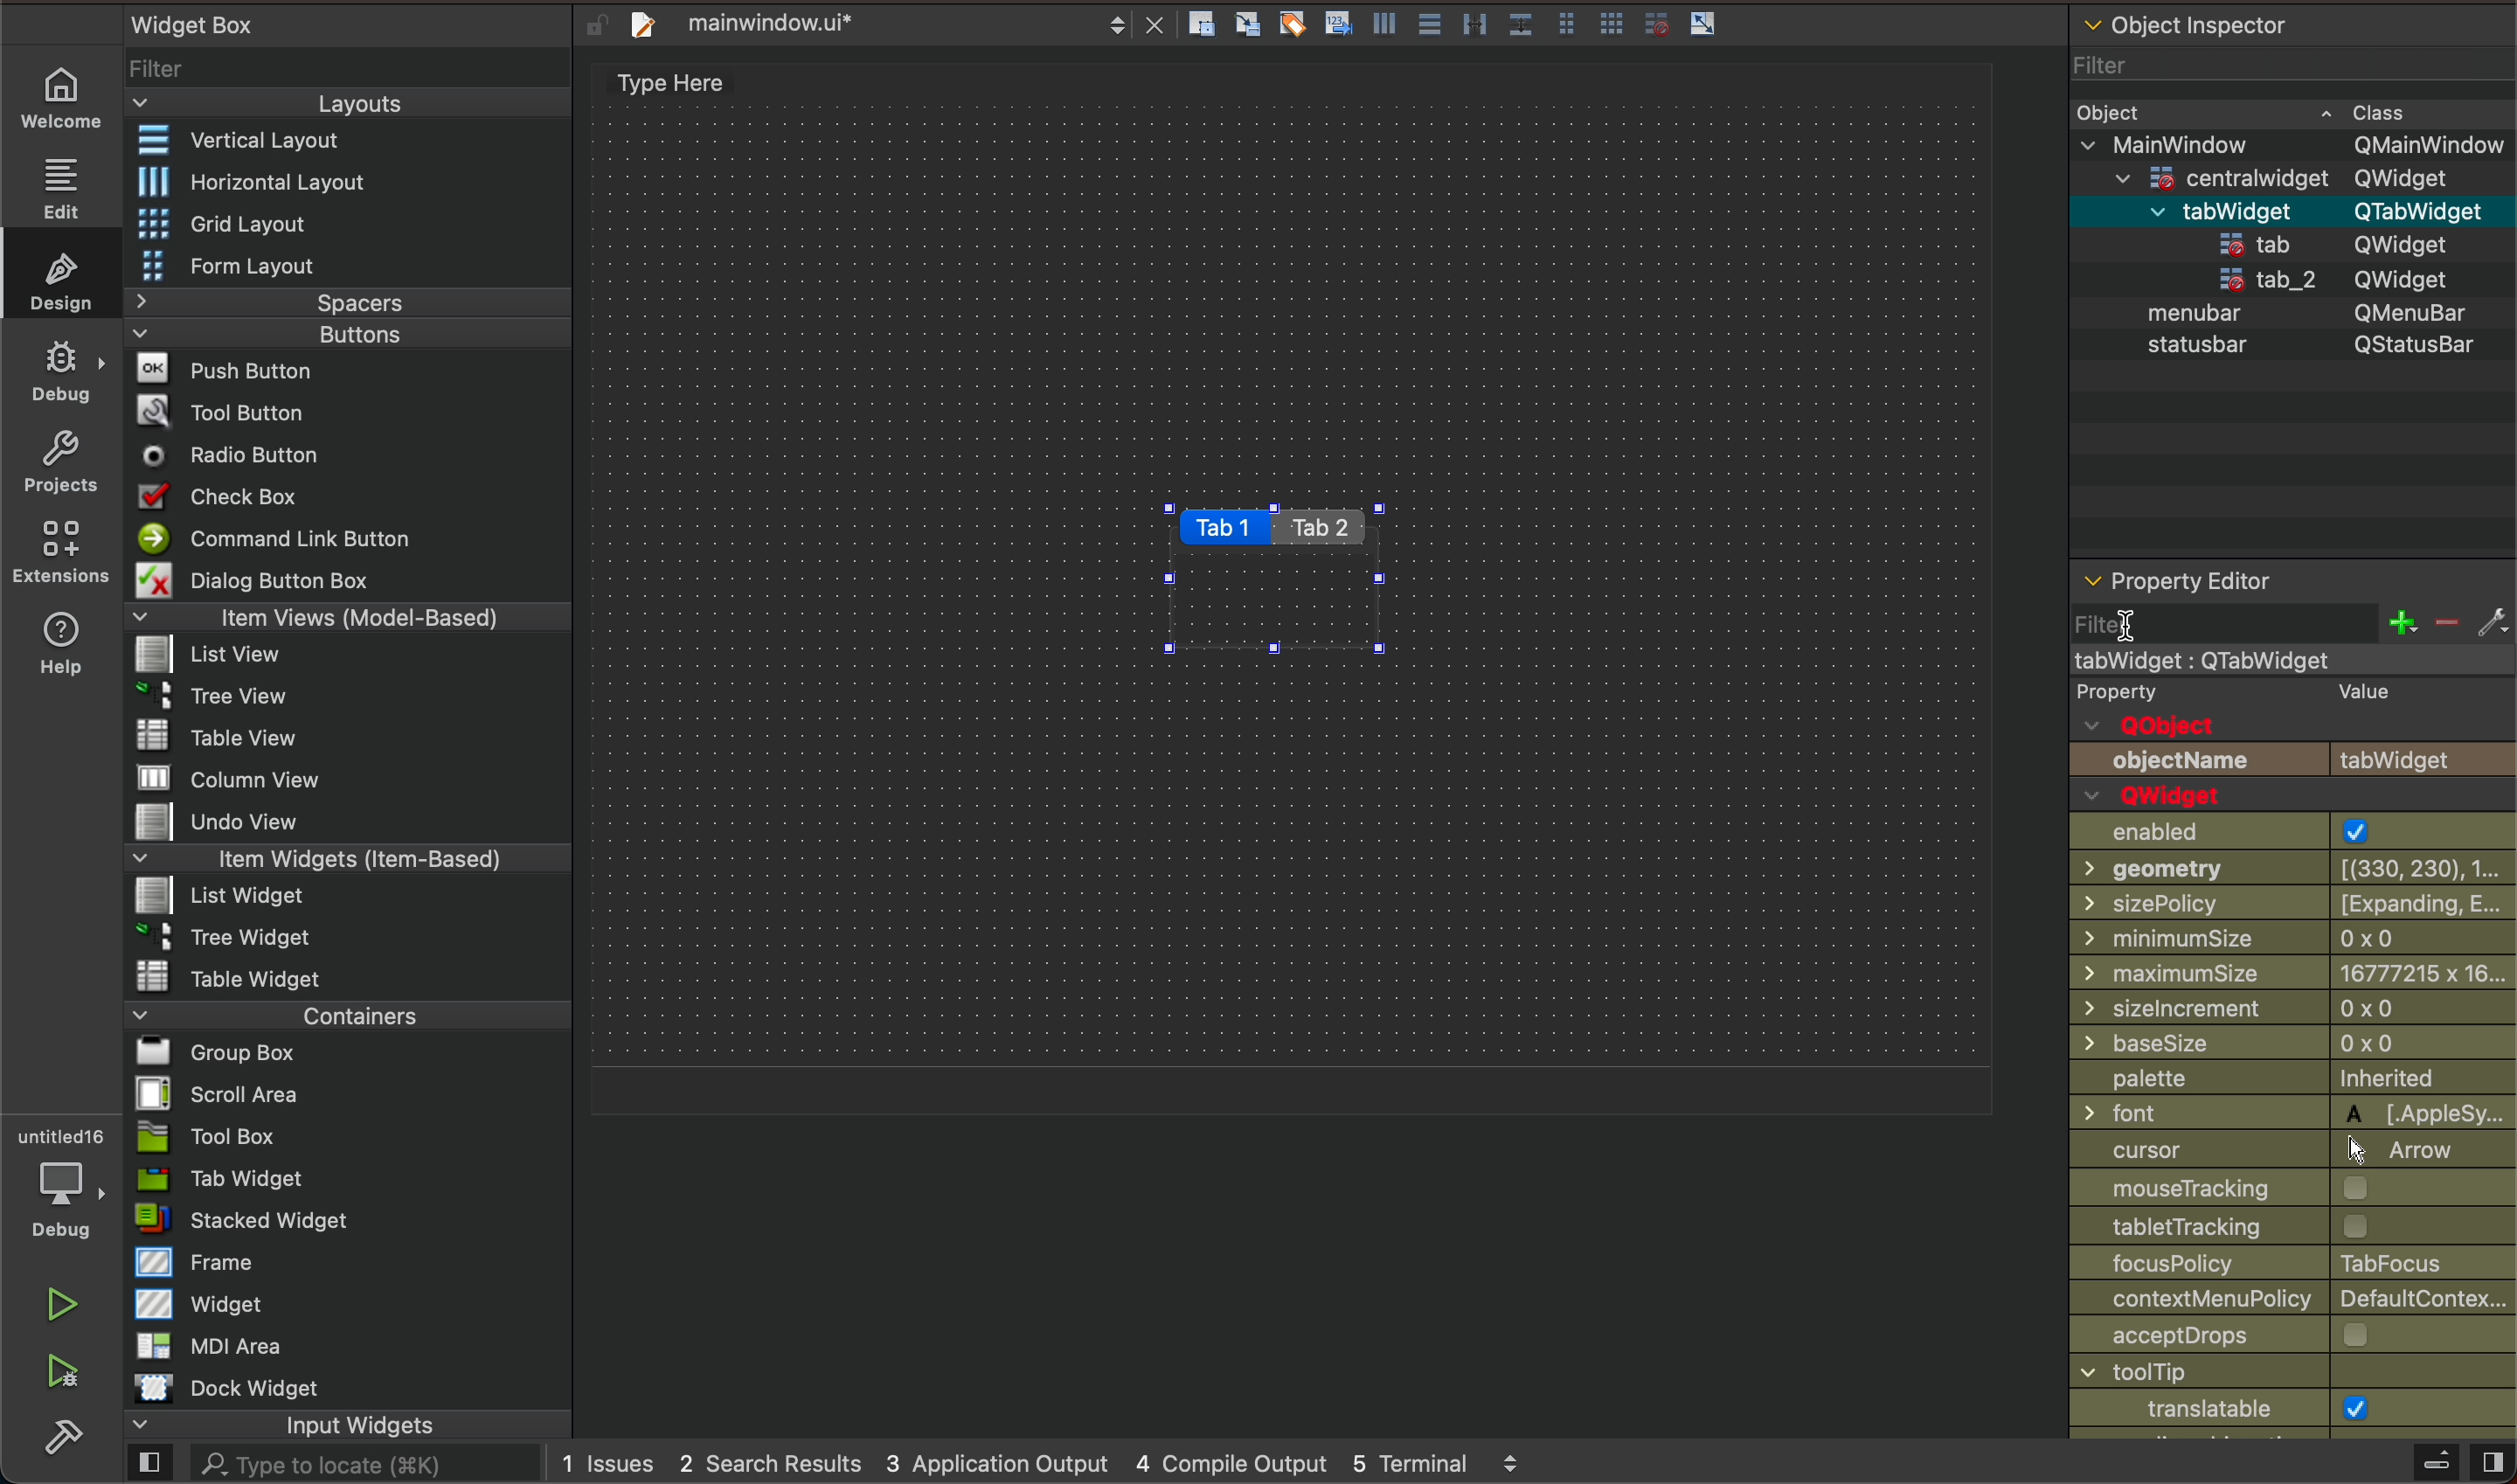  Describe the element at coordinates (2290, 243) in the screenshot. I see `statusbar QStatusBar` at that location.